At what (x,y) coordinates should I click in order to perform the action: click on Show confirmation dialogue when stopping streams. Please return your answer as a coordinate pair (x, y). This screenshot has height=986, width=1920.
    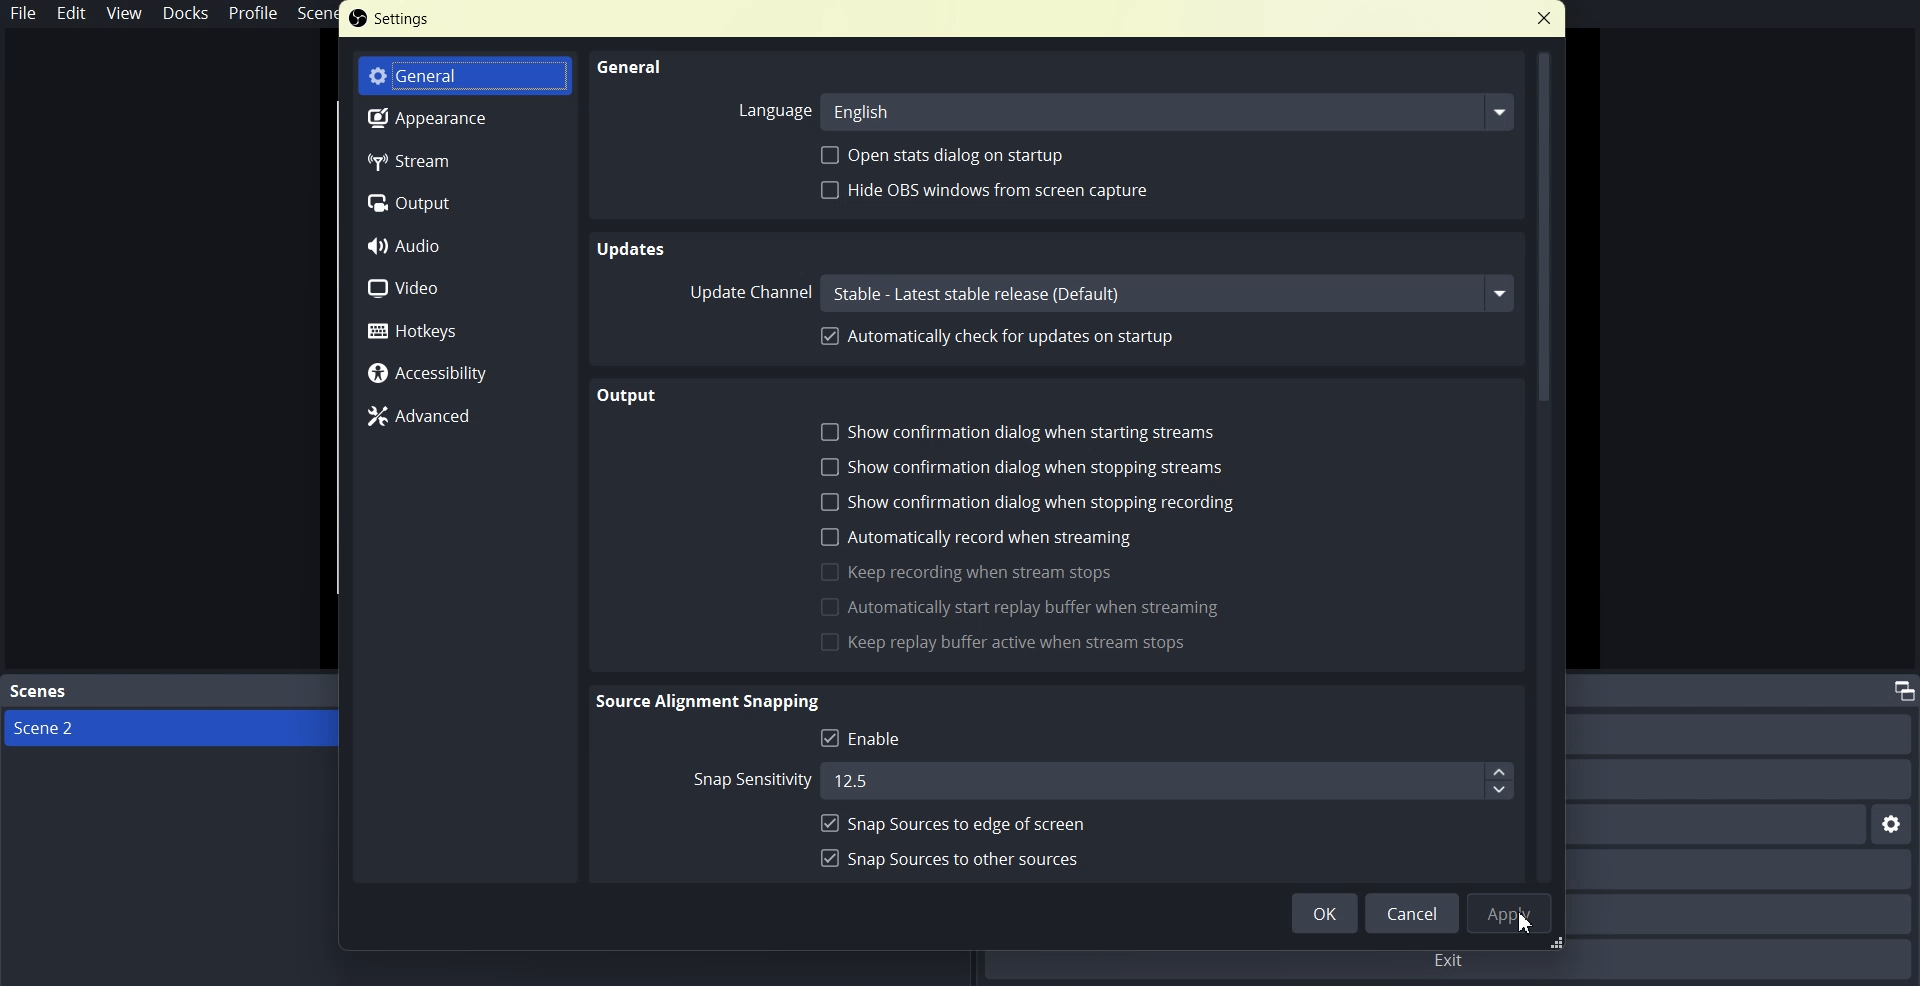
    Looking at the image, I should click on (1021, 467).